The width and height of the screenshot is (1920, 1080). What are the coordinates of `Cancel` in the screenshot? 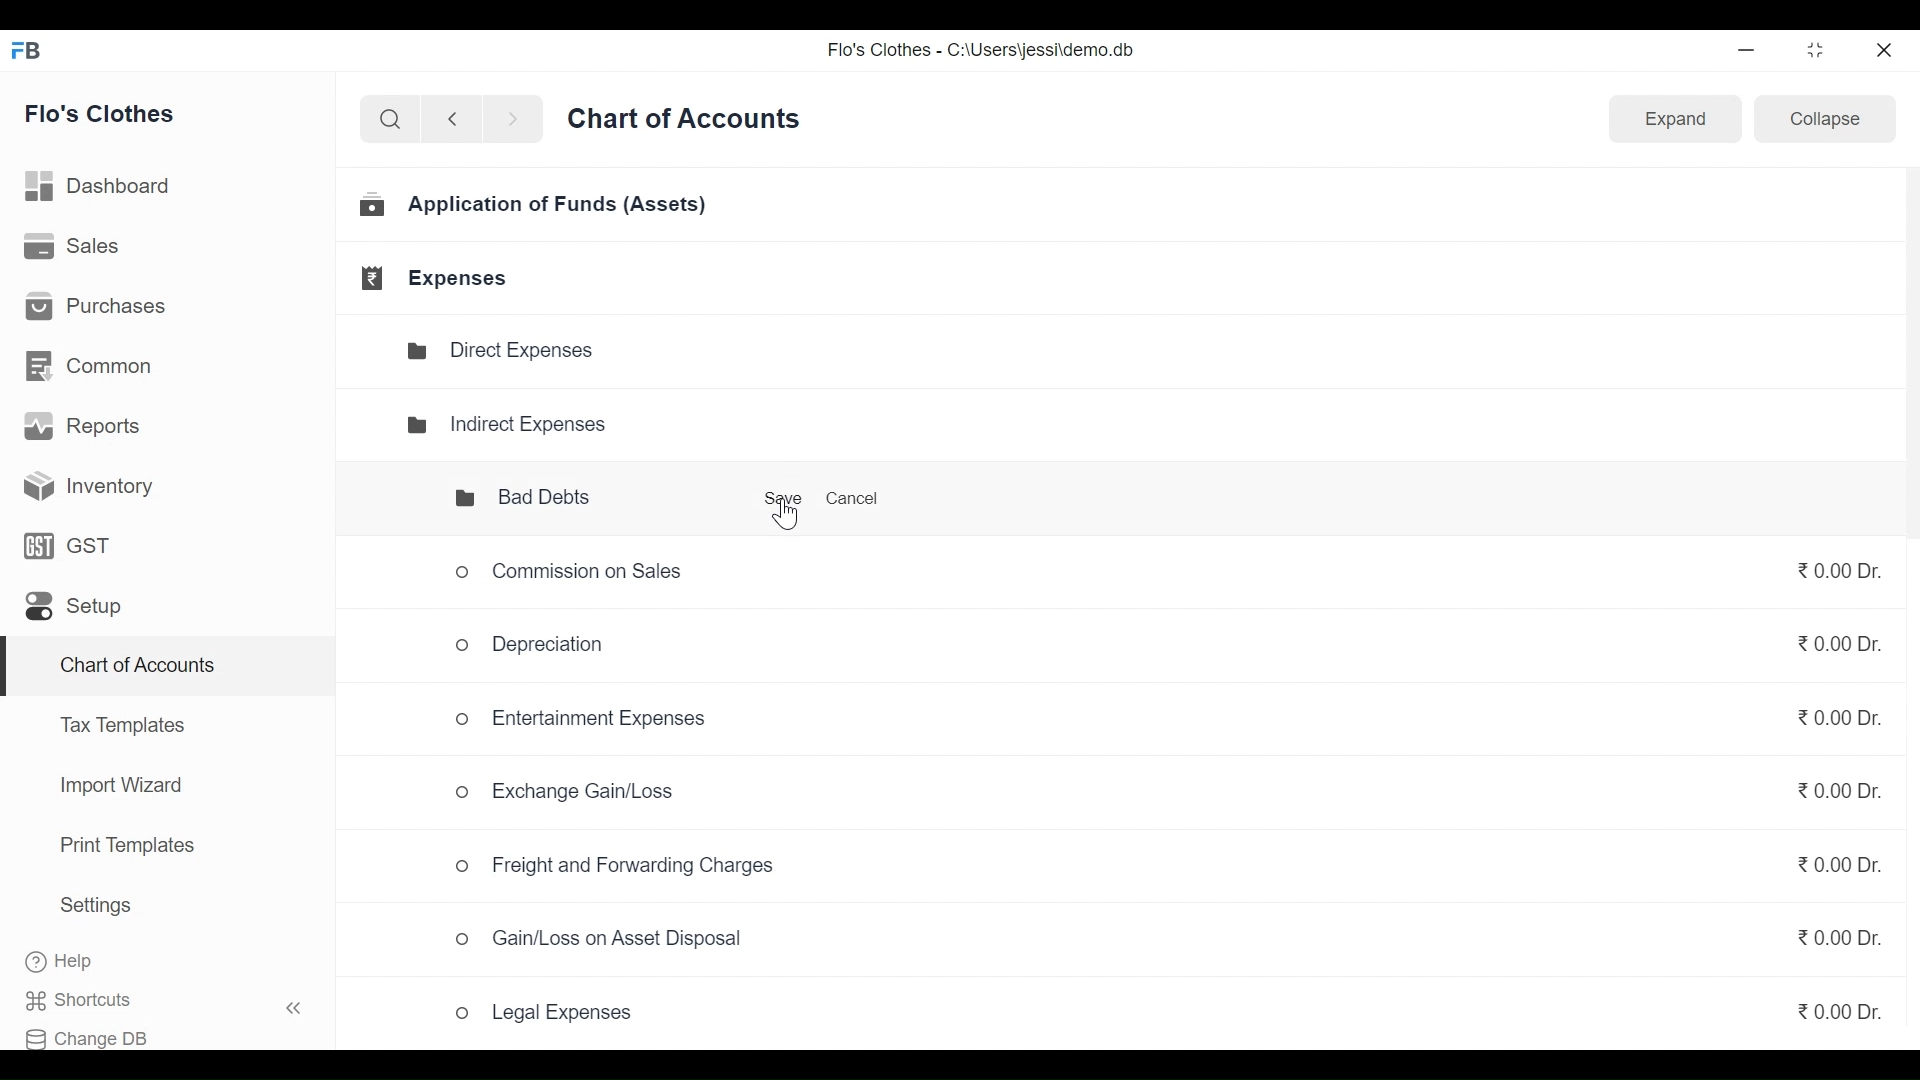 It's located at (865, 501).